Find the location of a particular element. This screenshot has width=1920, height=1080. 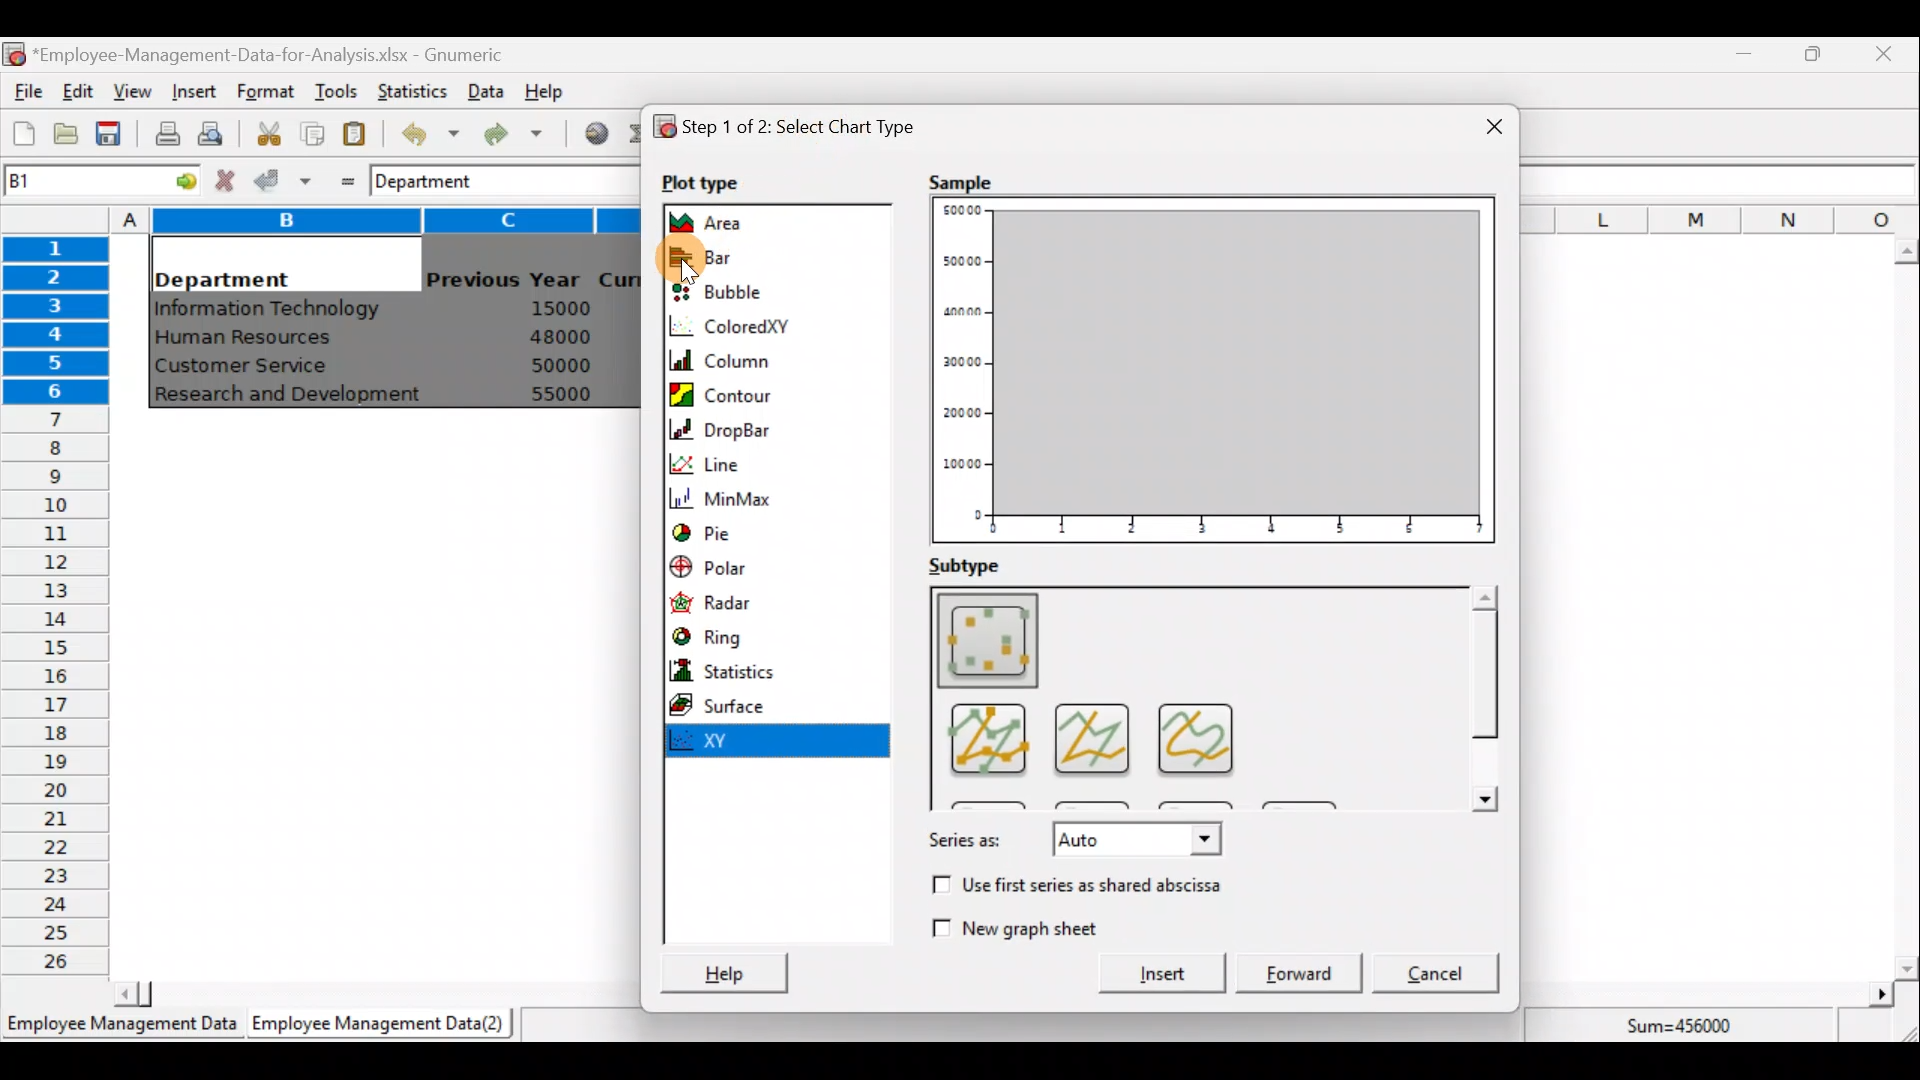

Close is located at coordinates (1484, 130).